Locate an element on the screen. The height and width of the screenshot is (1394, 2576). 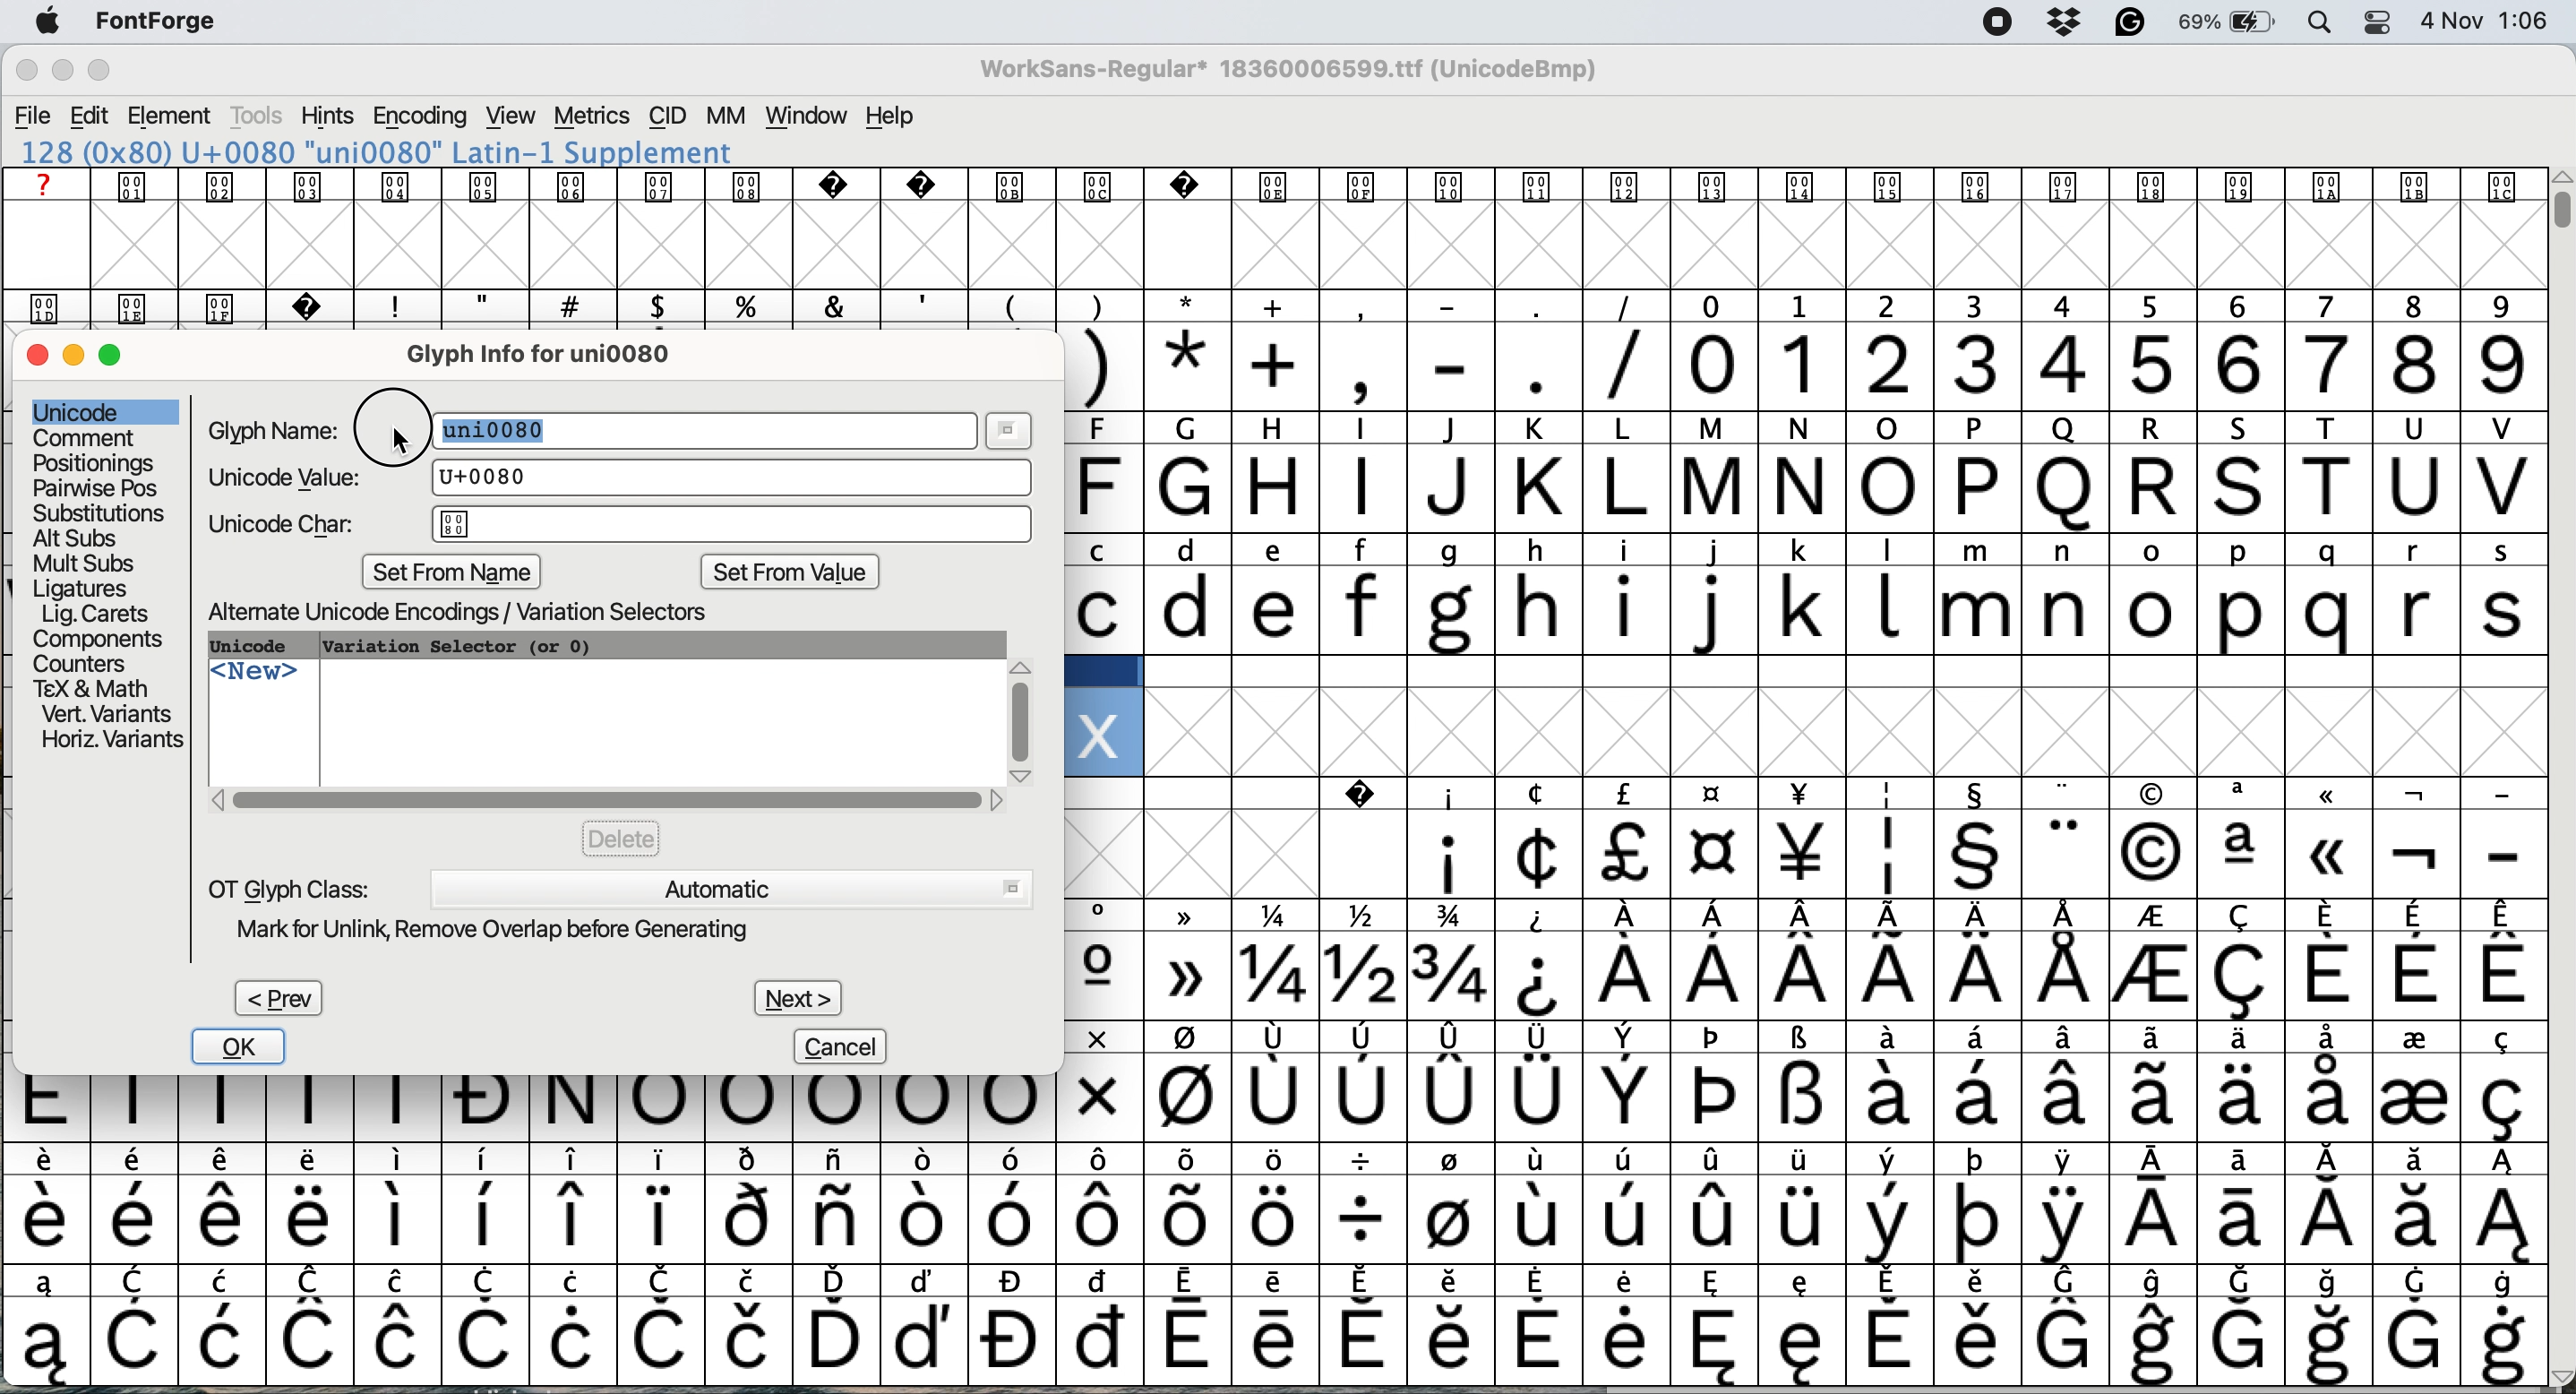
maximise is located at coordinates (111, 74).